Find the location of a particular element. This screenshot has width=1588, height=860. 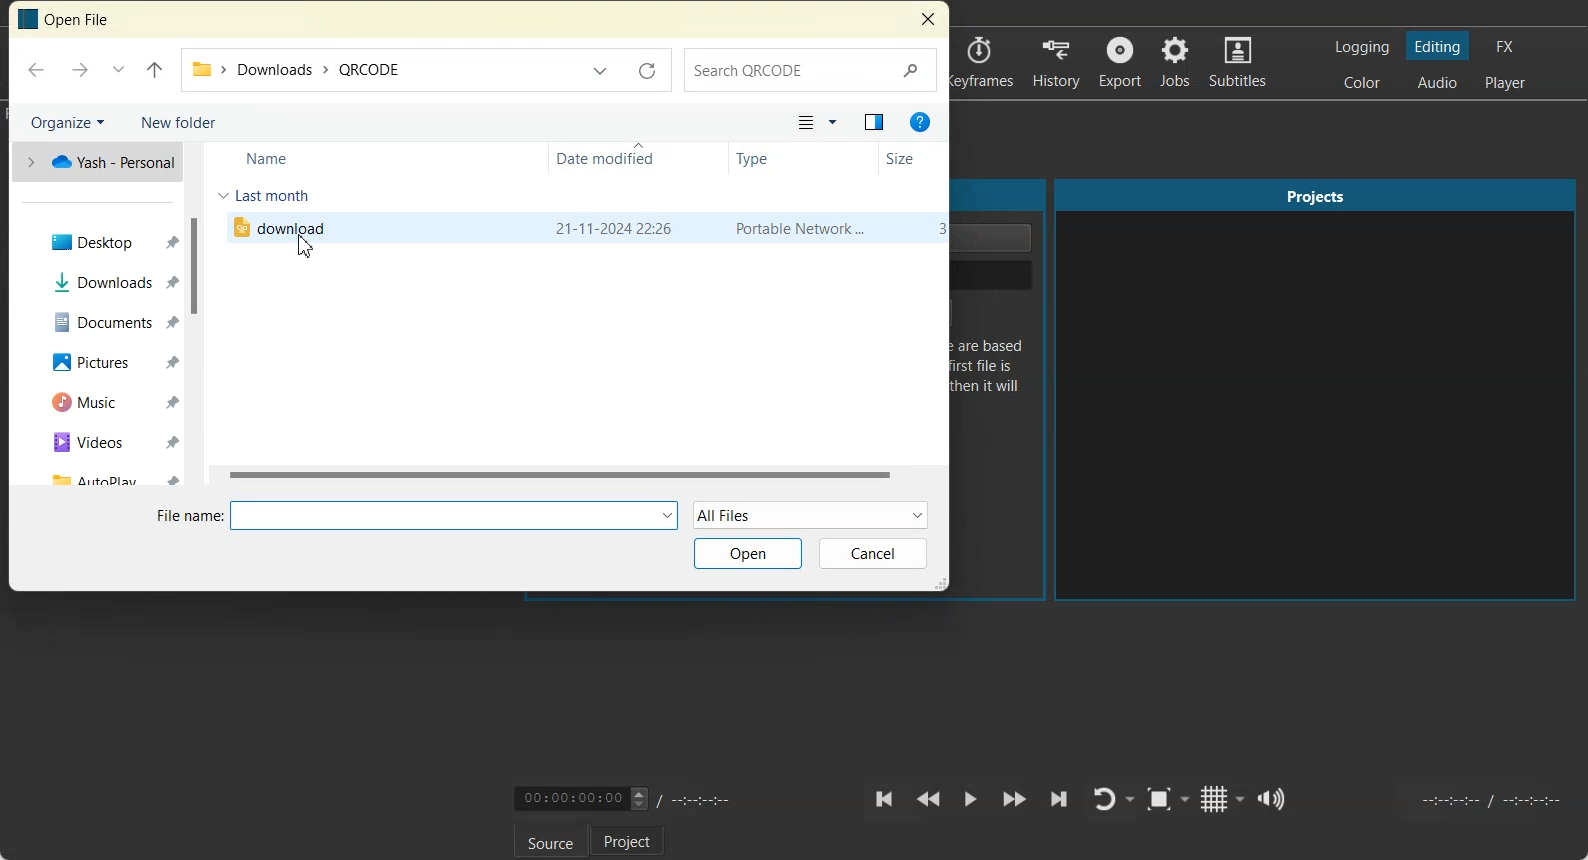

Source is located at coordinates (551, 841).